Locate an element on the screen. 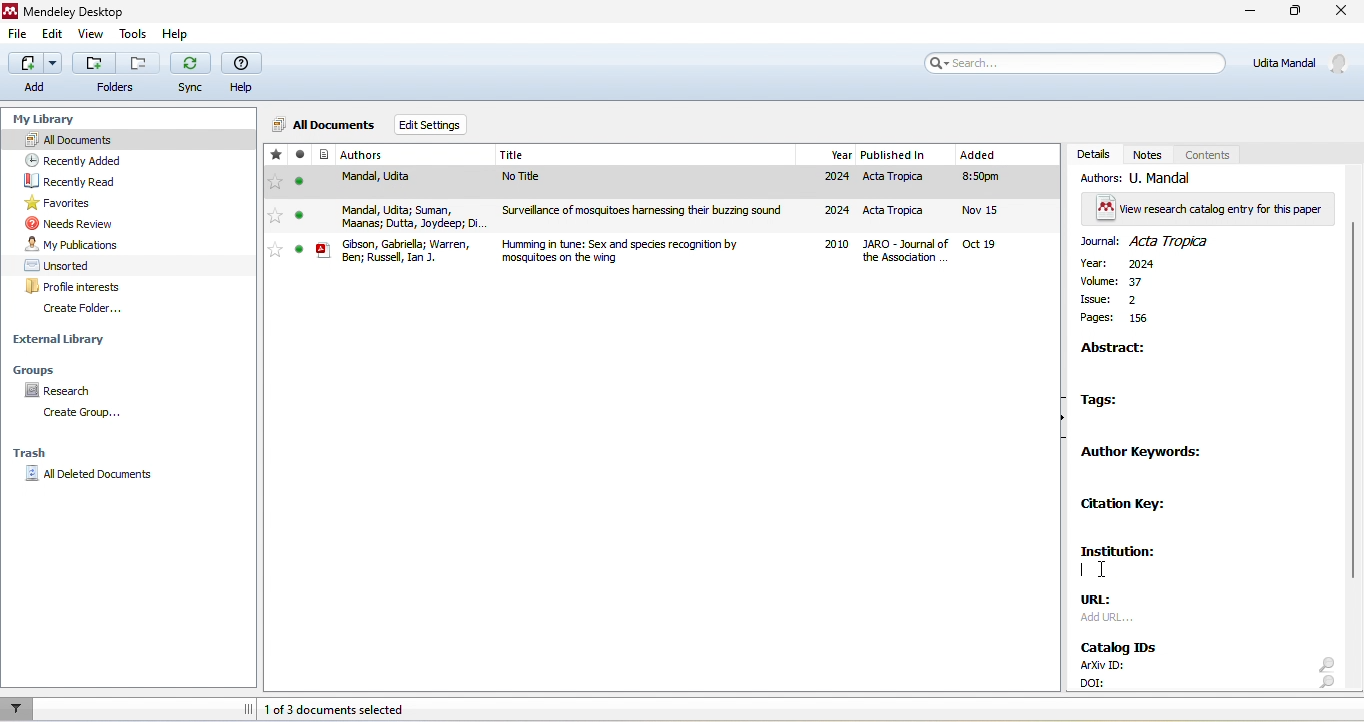  unsorted is located at coordinates (62, 264).